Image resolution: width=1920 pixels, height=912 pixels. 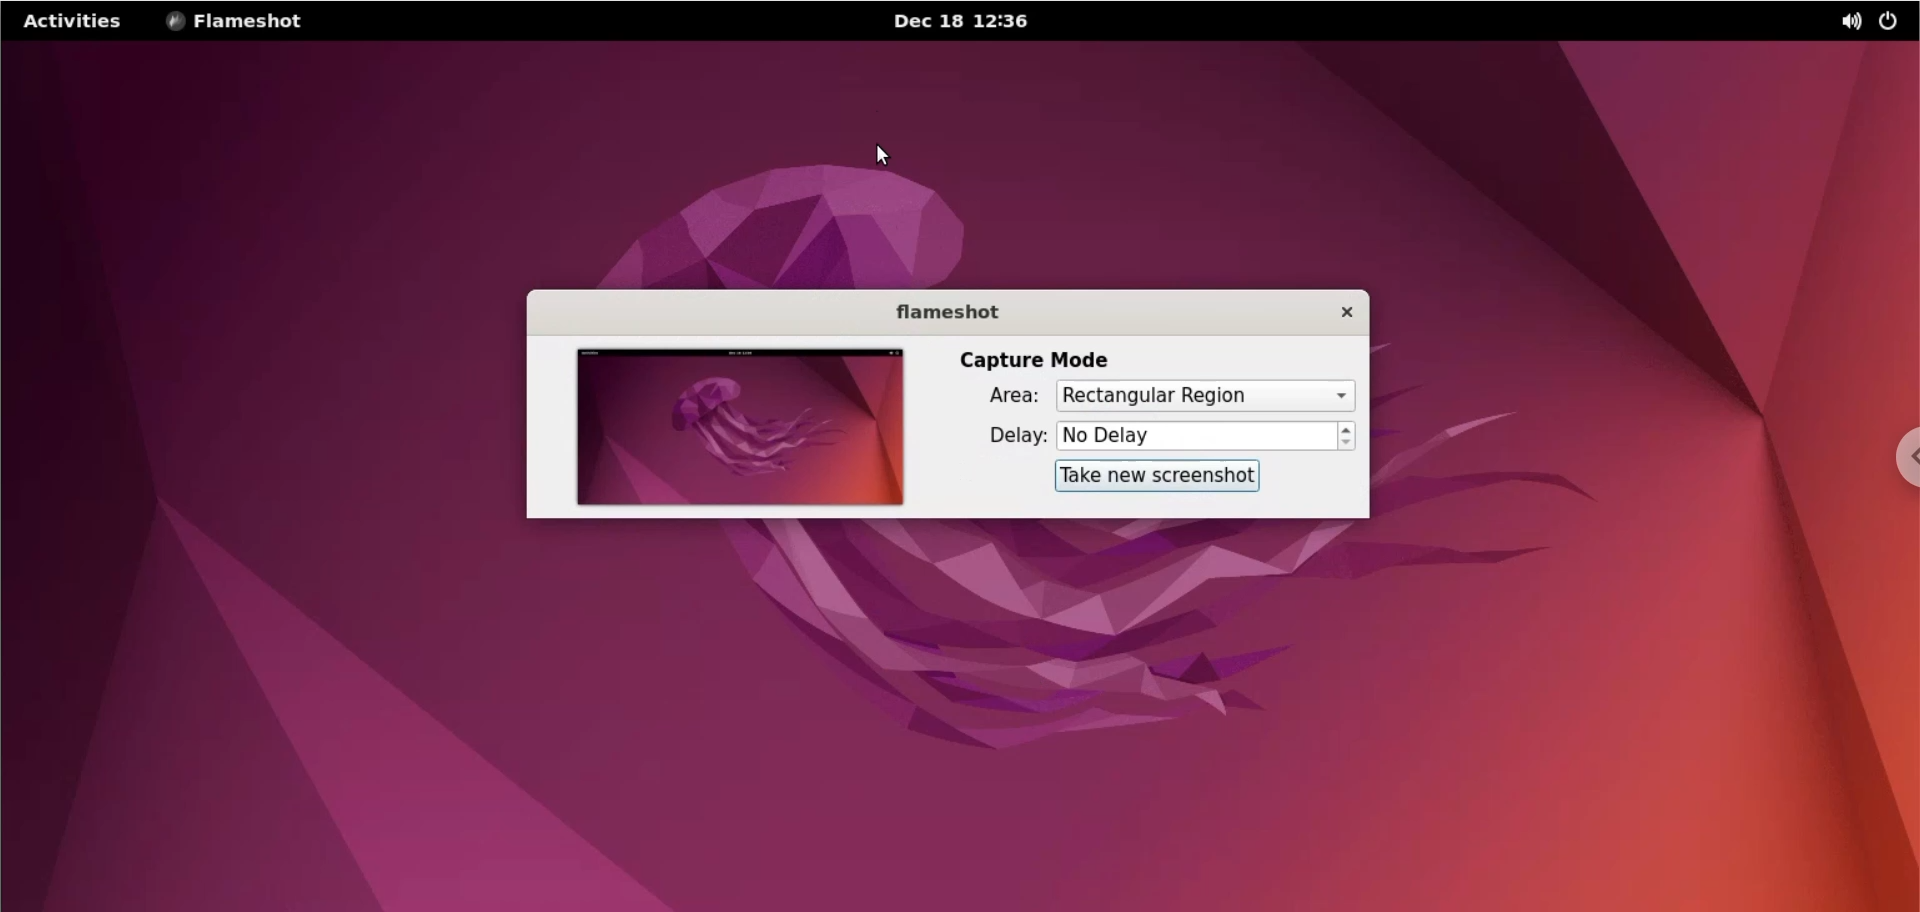 What do you see at coordinates (1043, 358) in the screenshot?
I see `capture model label` at bounding box center [1043, 358].